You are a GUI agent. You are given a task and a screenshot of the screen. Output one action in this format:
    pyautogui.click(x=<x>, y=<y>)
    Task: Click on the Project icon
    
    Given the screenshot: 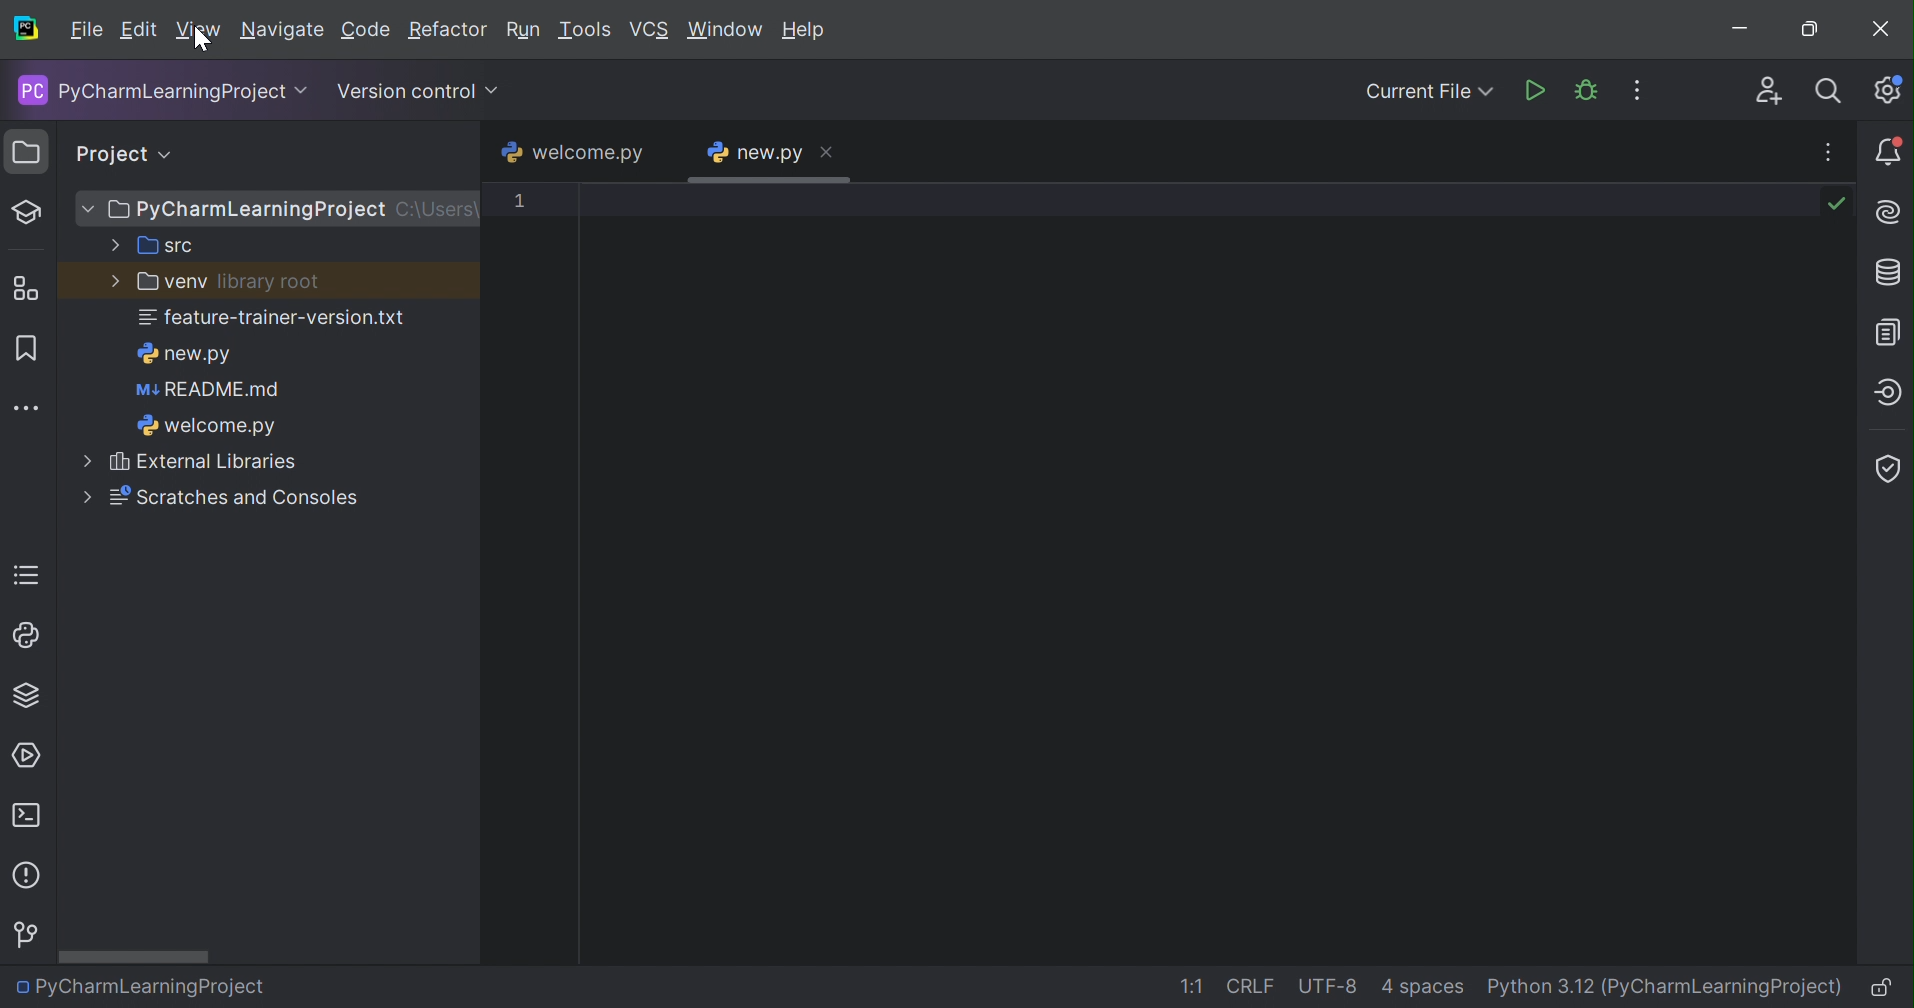 What is the action you would take?
    pyautogui.click(x=22, y=153)
    